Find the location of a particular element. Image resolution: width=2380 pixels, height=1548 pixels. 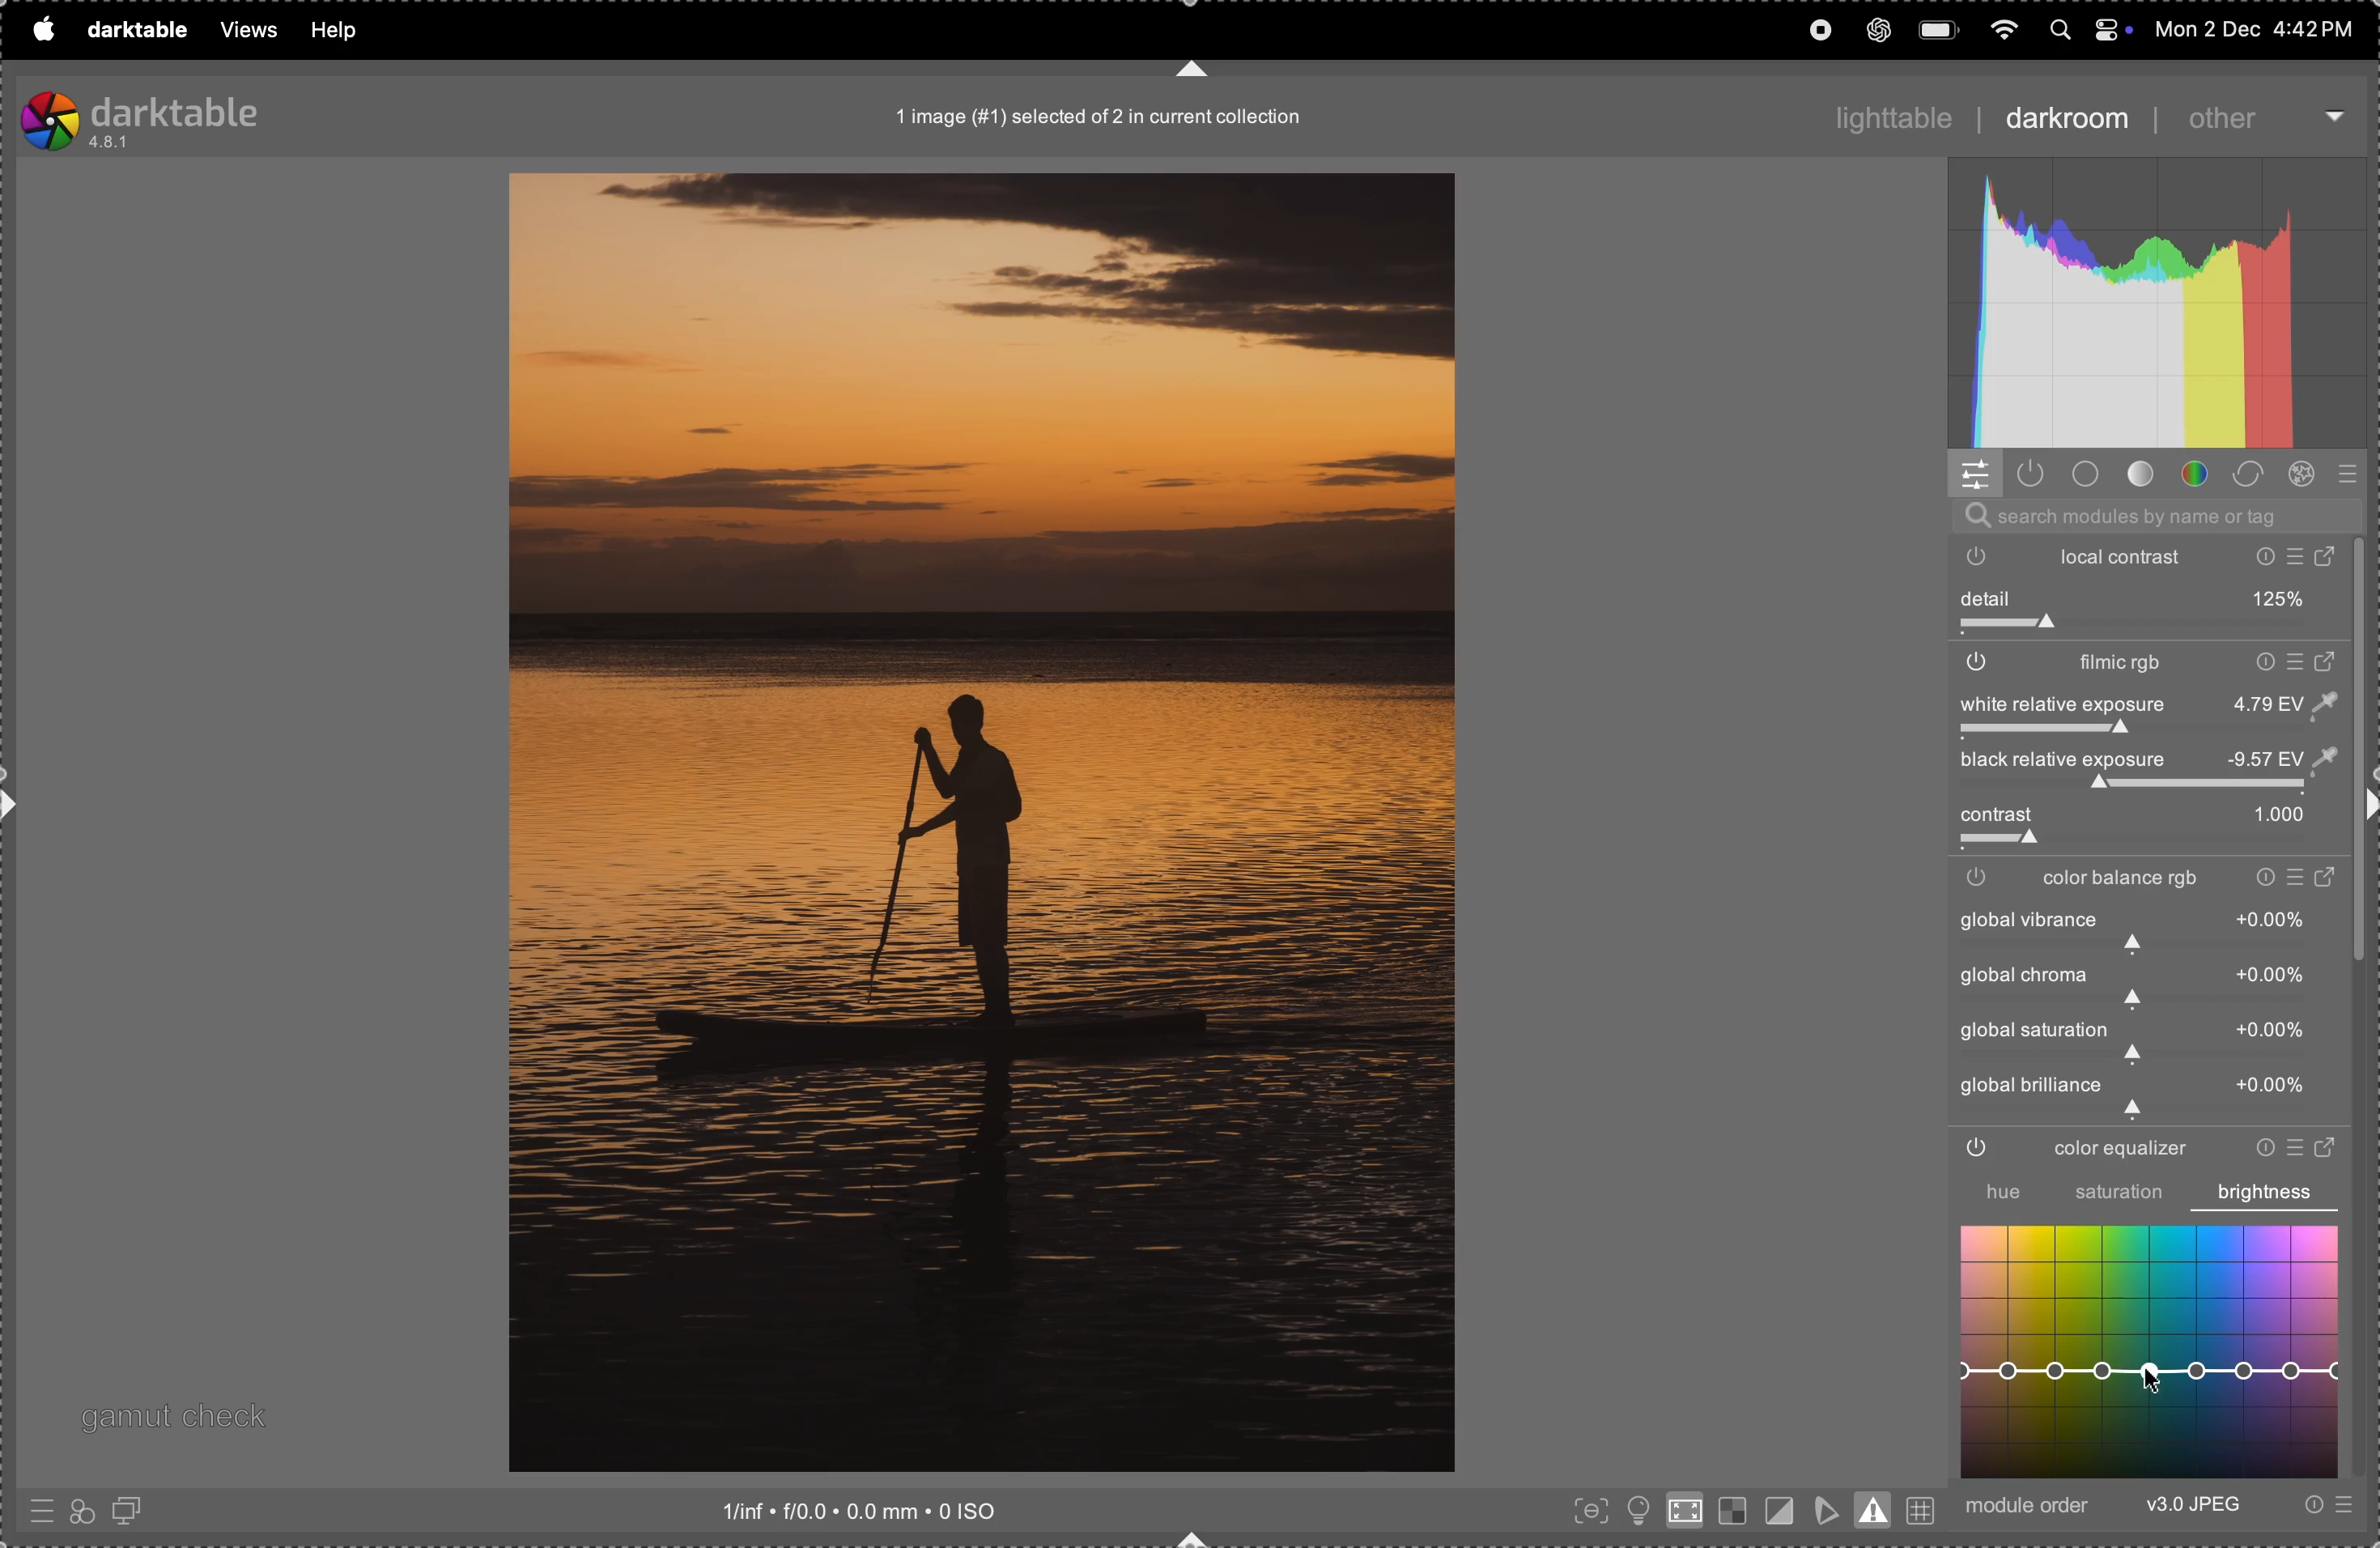

darkroom is located at coordinates (2065, 121).